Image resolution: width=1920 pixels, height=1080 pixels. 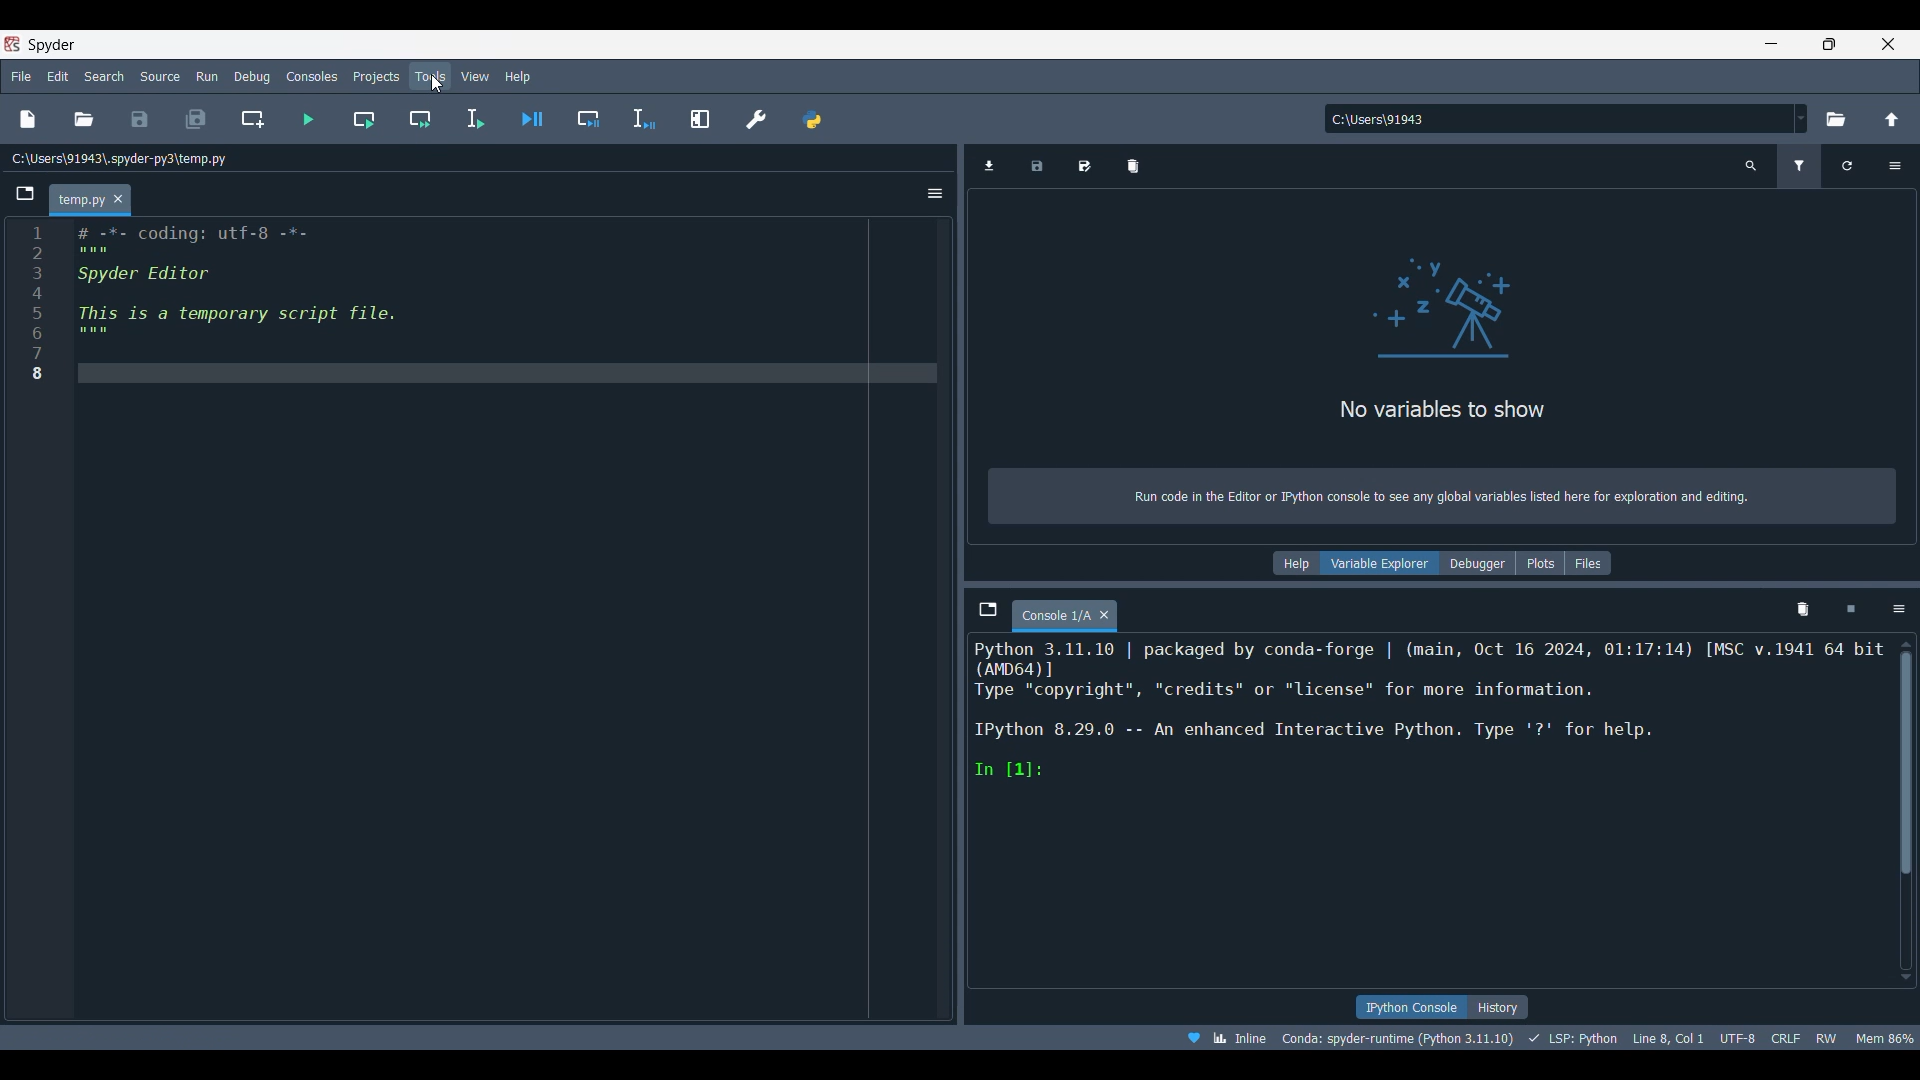 What do you see at coordinates (1105, 615) in the screenshot?
I see `Close tab` at bounding box center [1105, 615].